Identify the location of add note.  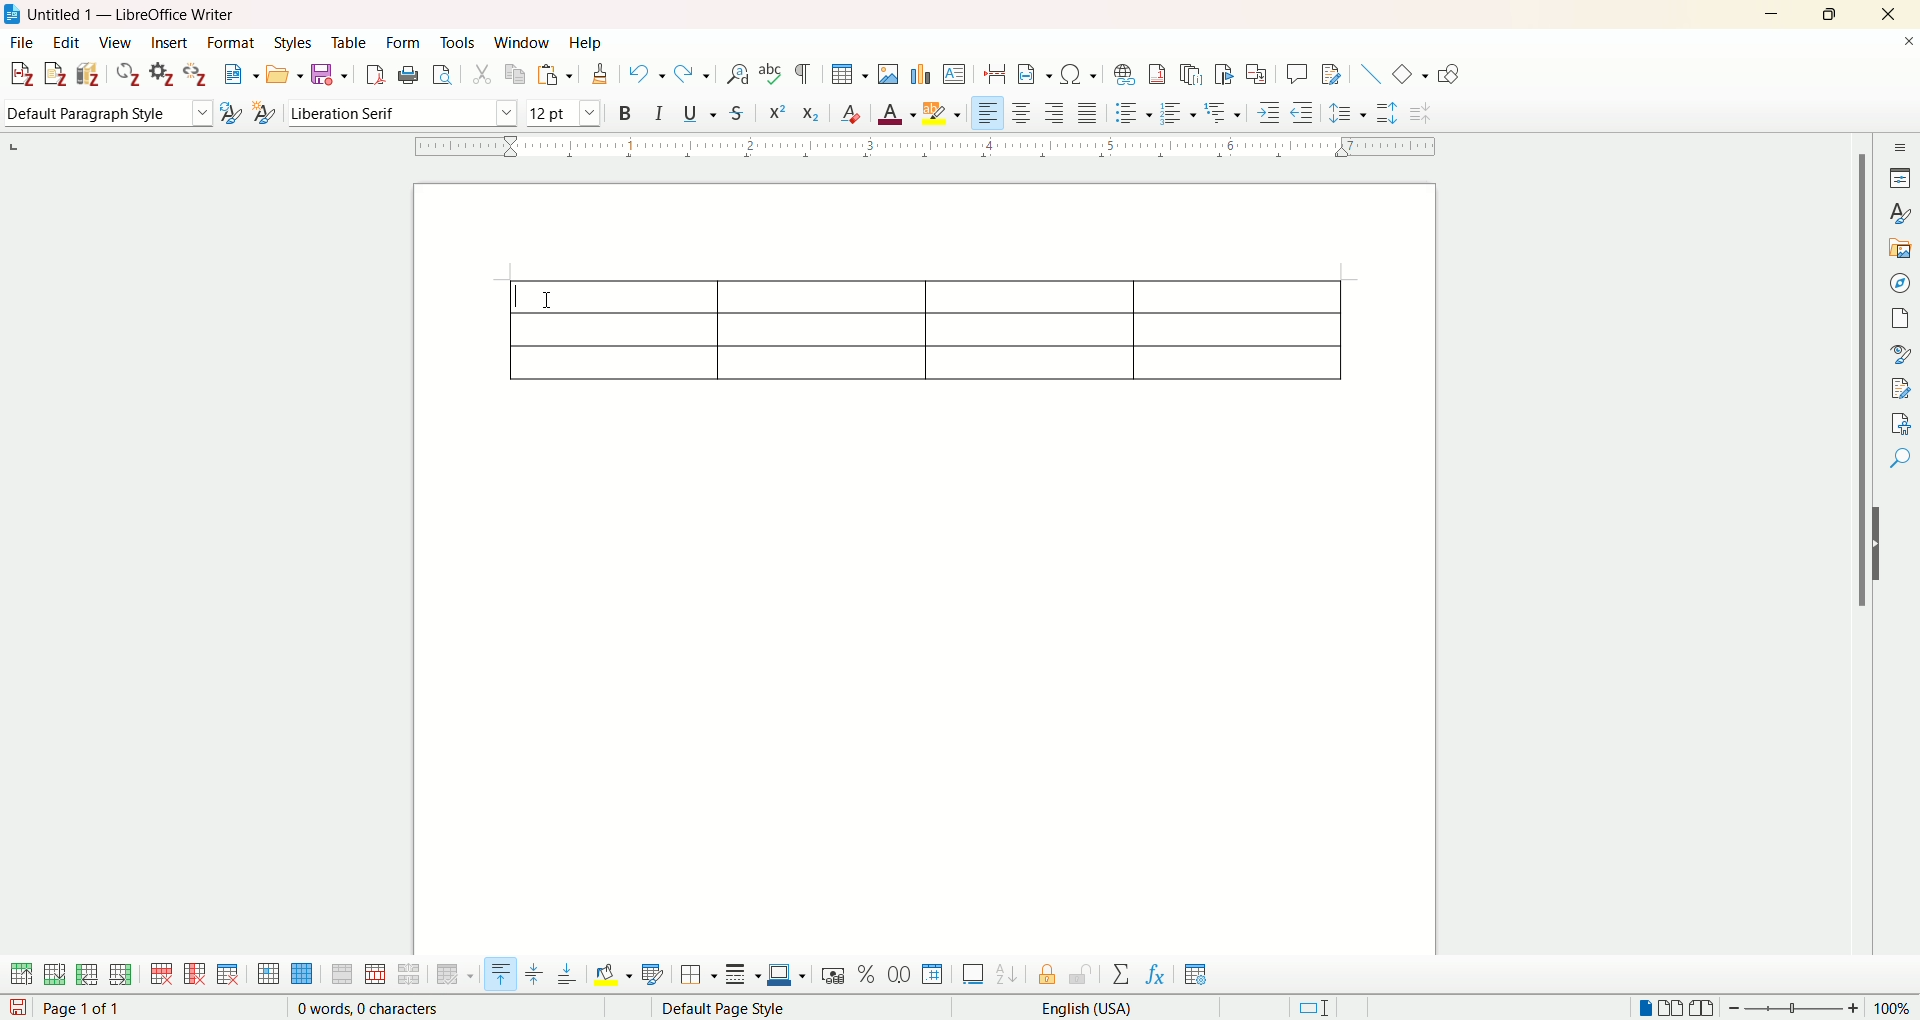
(55, 76).